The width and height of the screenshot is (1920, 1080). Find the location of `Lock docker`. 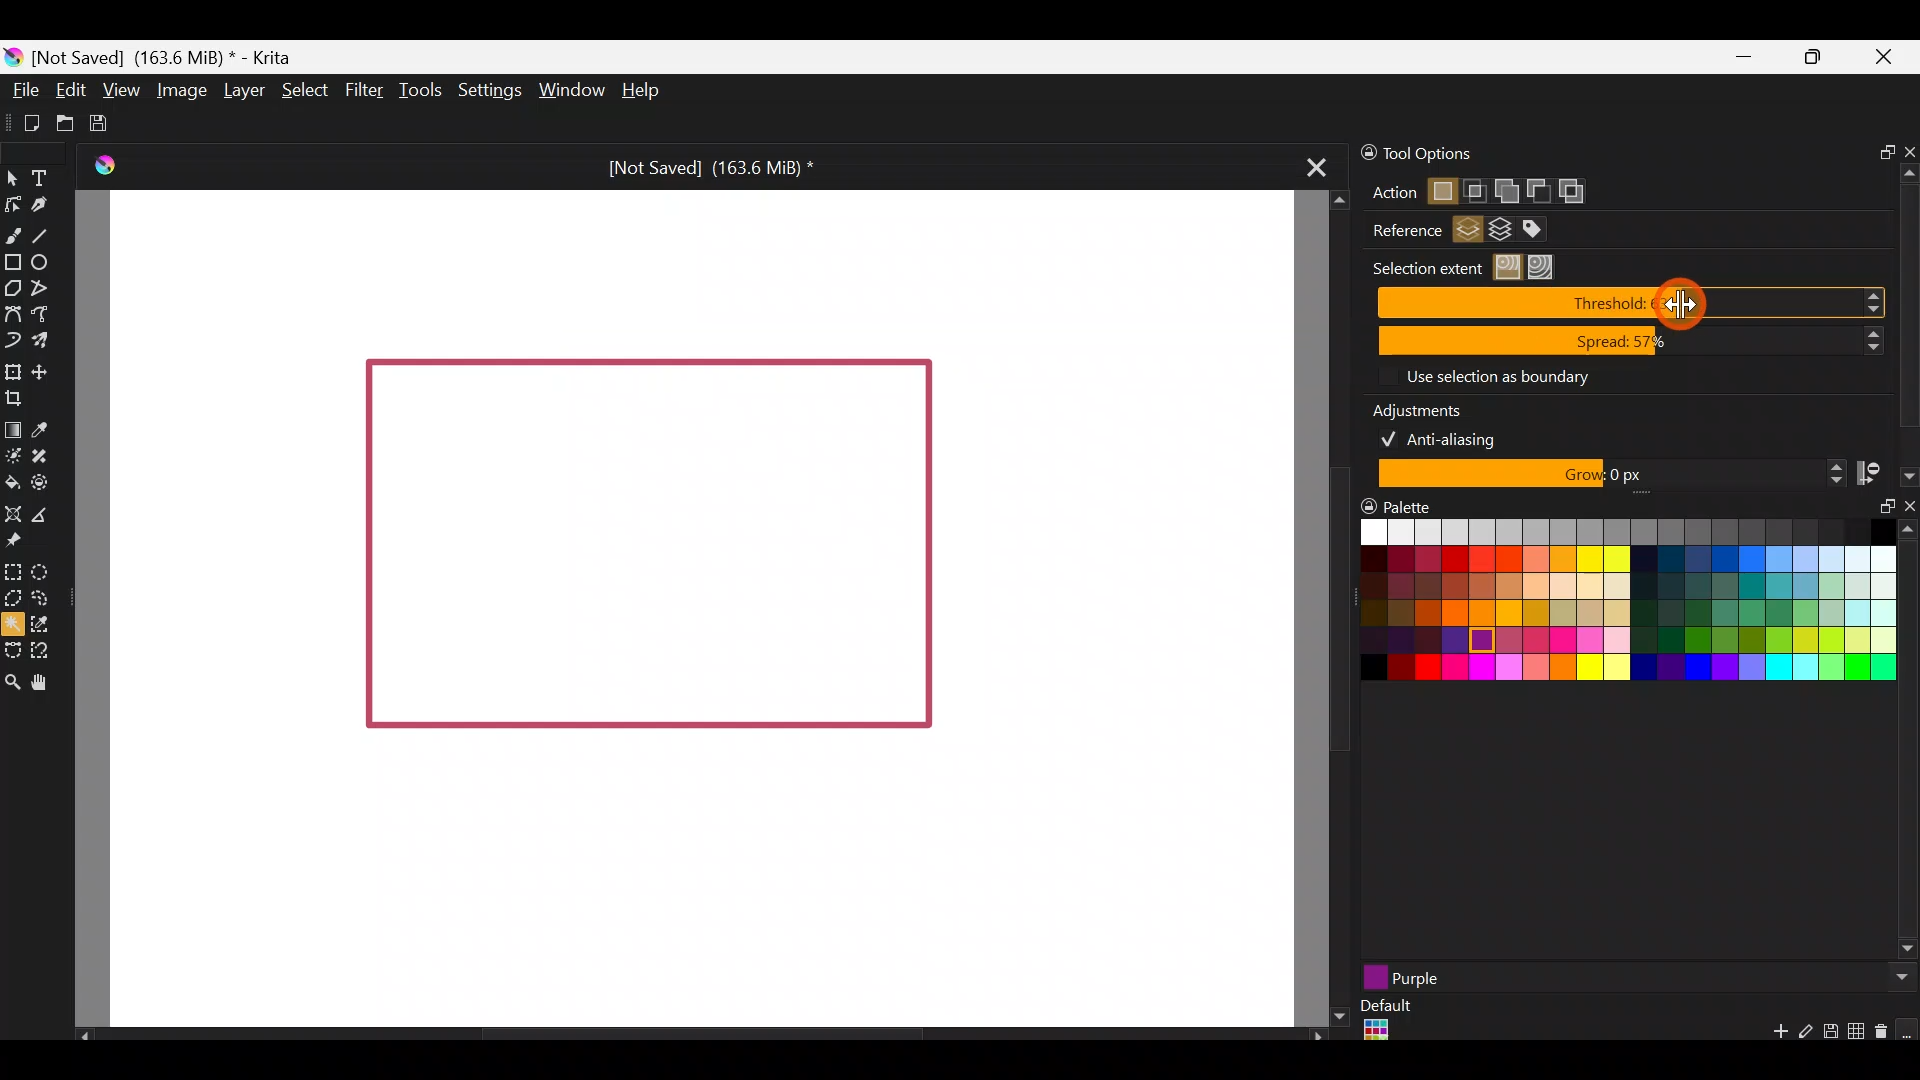

Lock docker is located at coordinates (1358, 153).